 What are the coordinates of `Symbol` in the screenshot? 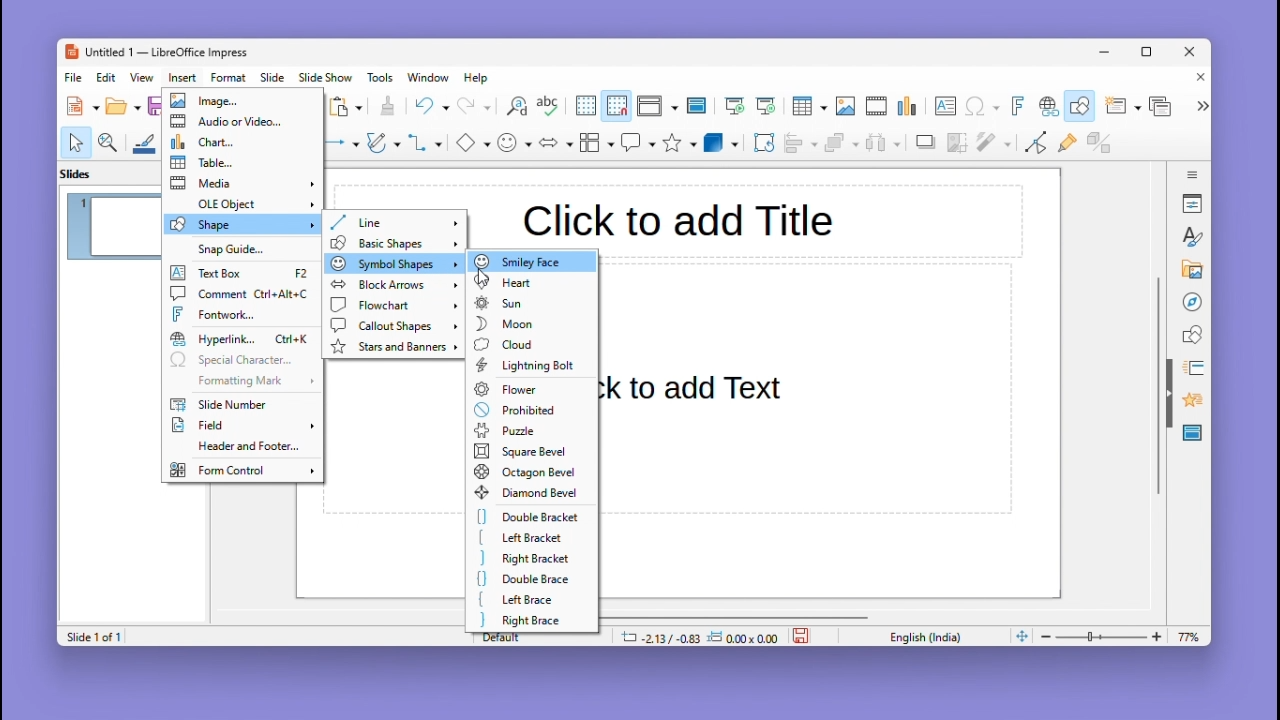 It's located at (516, 142).